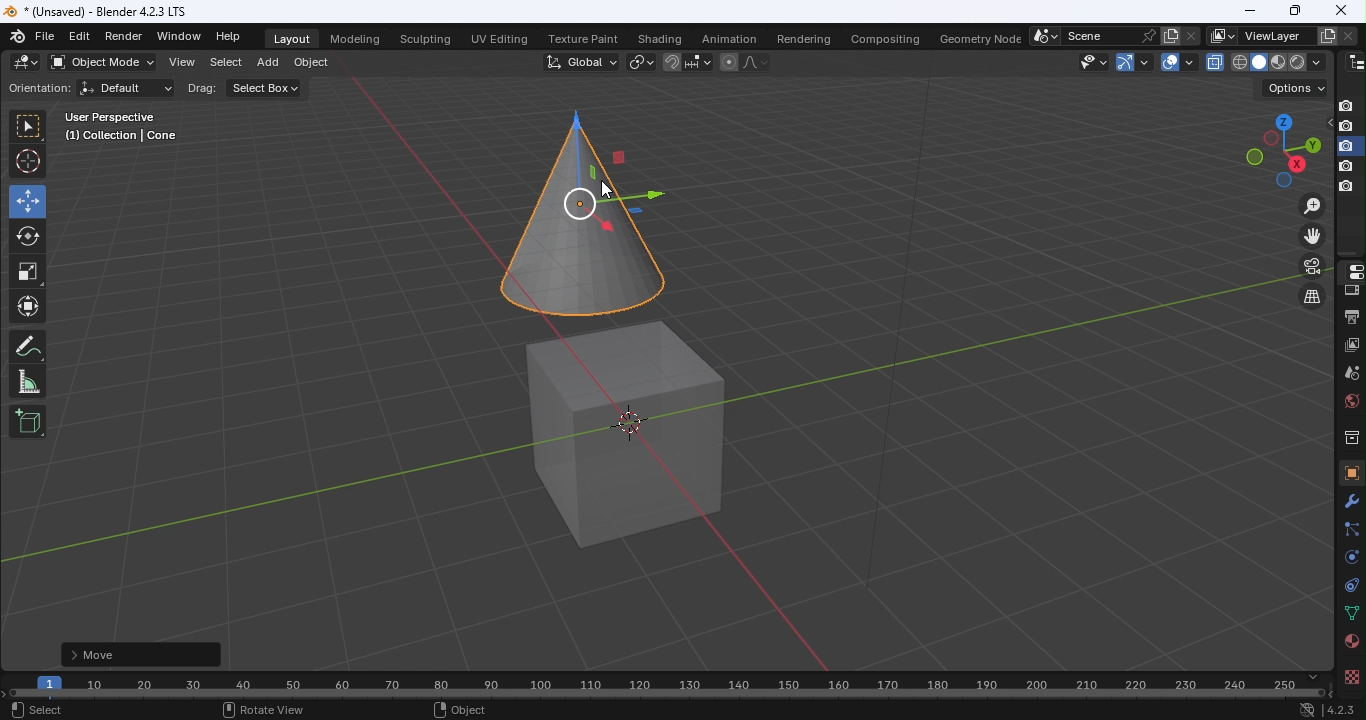 The height and width of the screenshot is (720, 1366). I want to click on Selectability and visibility, so click(1095, 61).